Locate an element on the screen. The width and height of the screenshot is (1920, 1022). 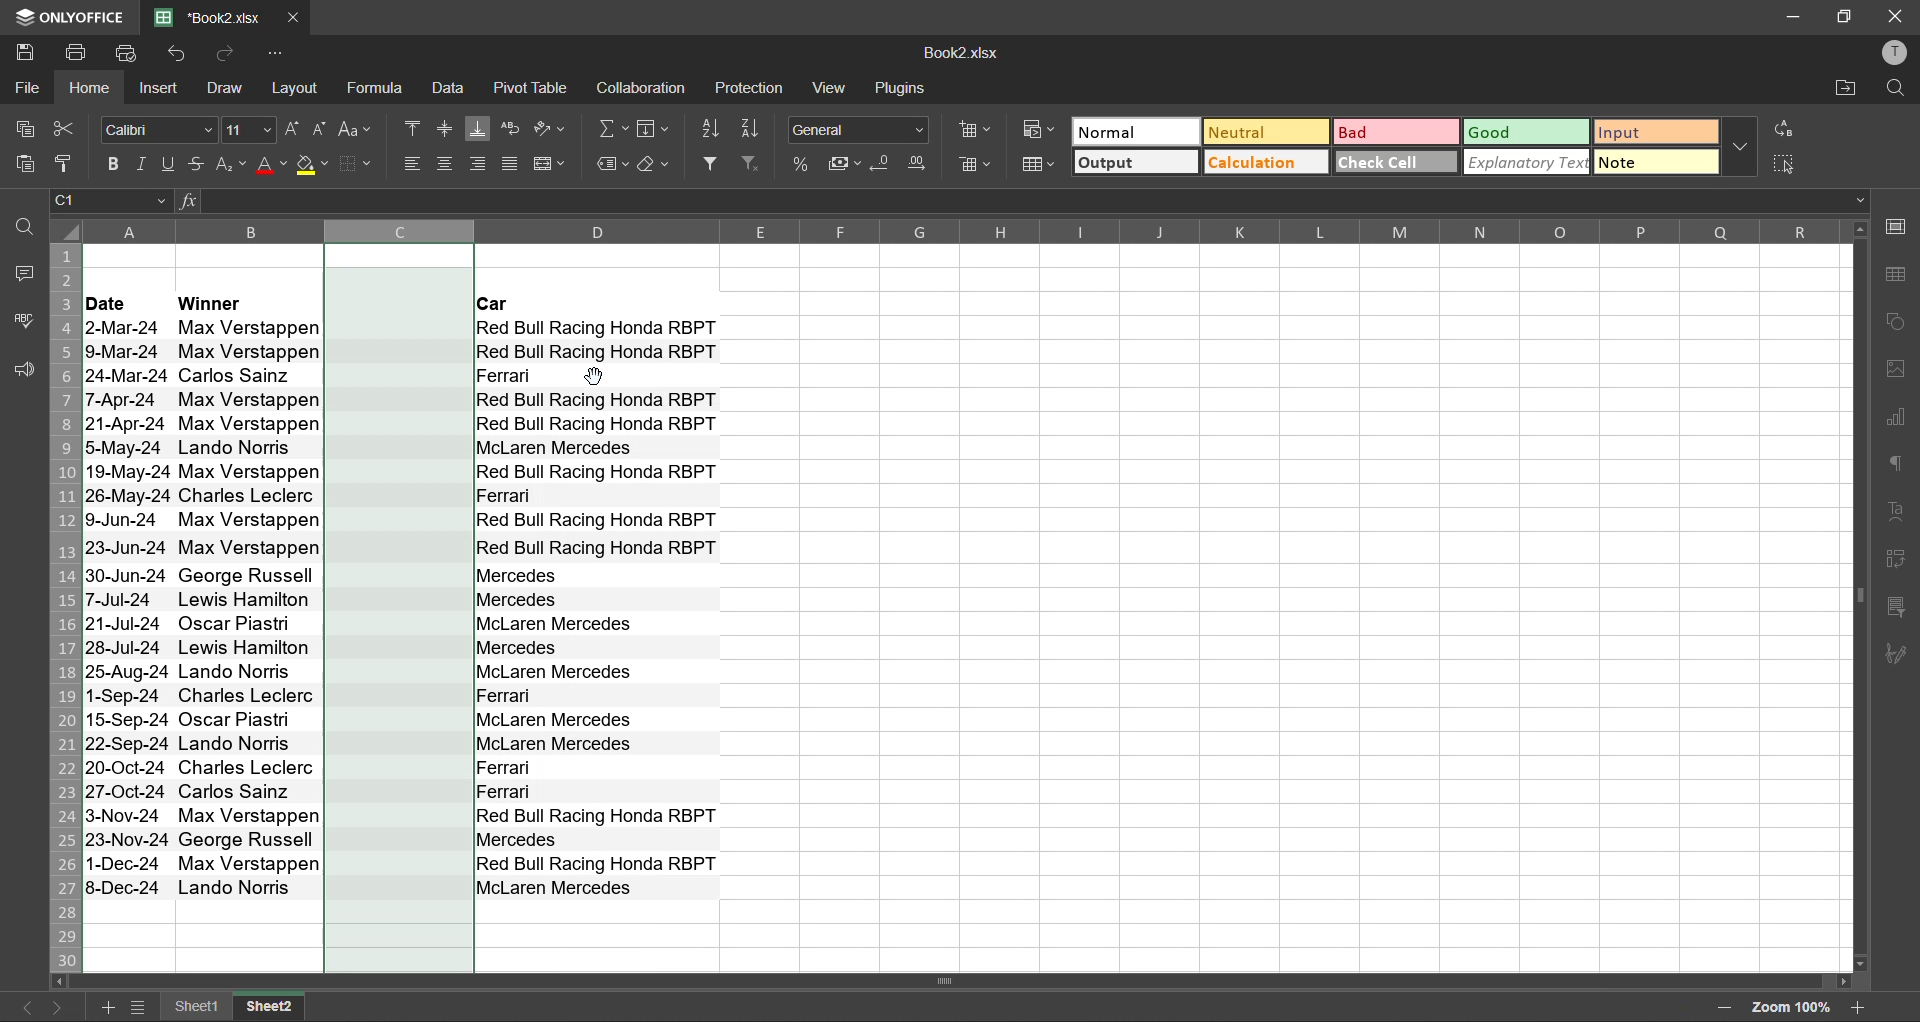
slicer is located at coordinates (1900, 607).